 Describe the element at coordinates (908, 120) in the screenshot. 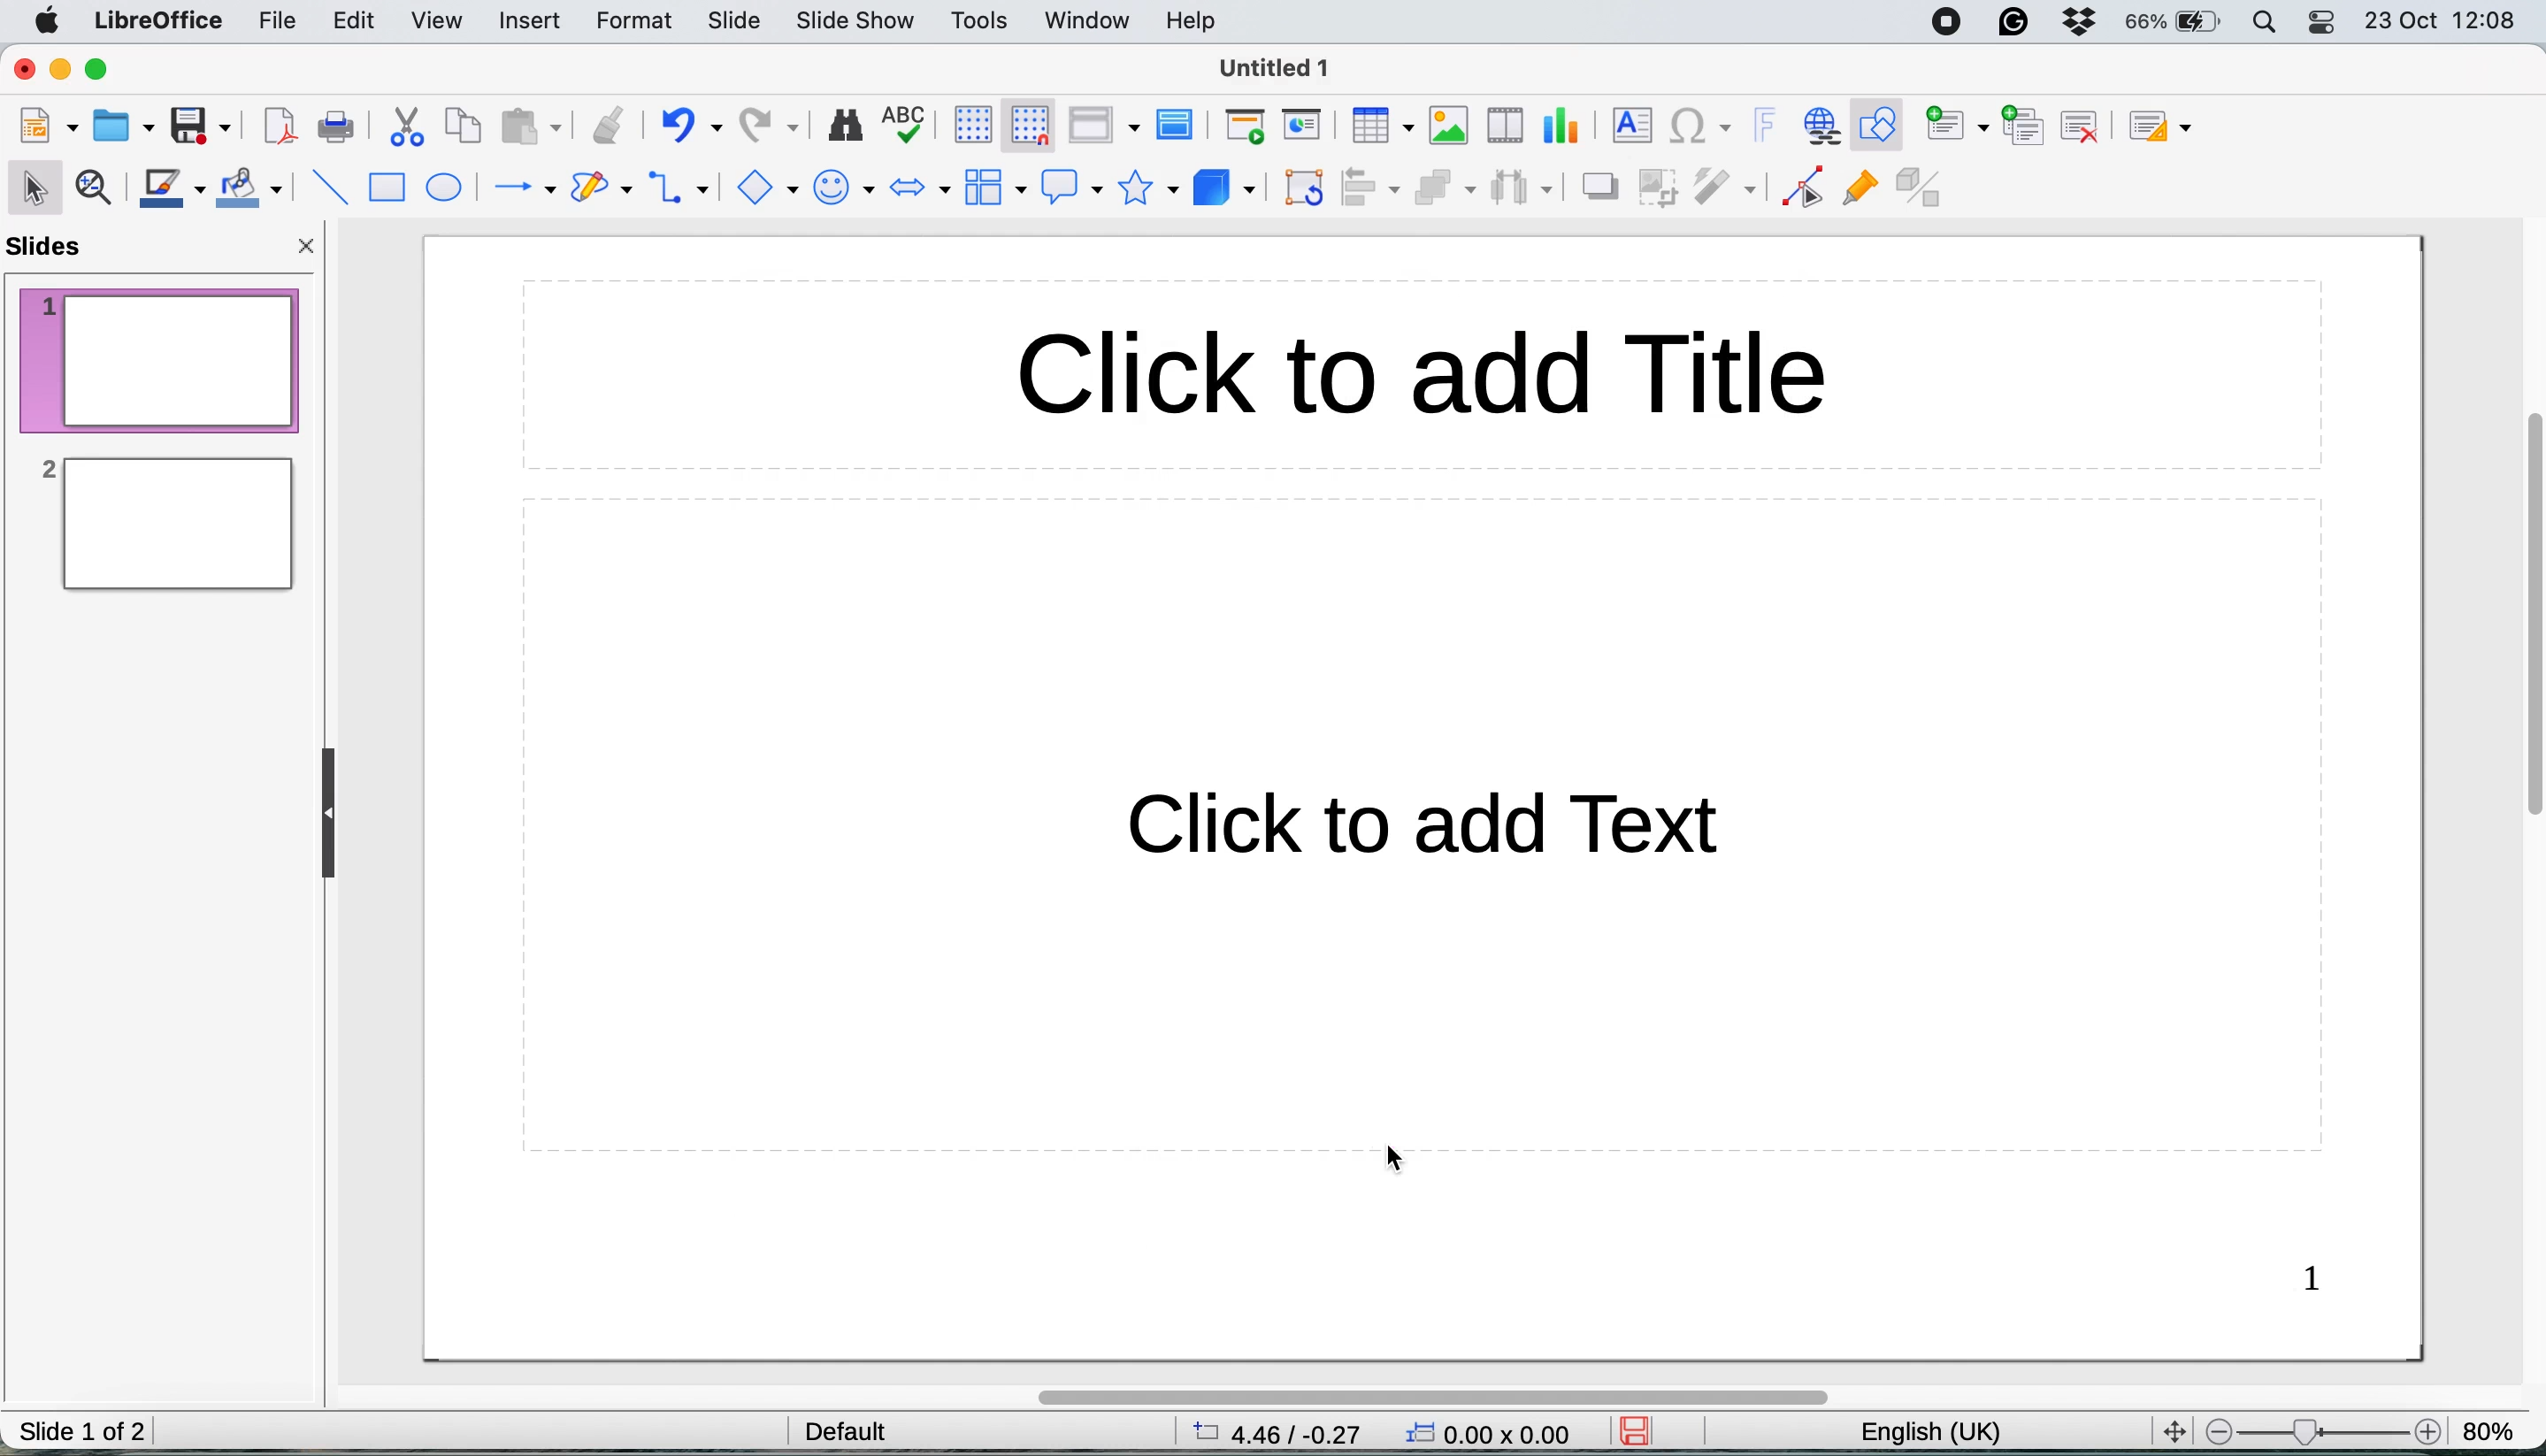

I see `spelling` at that location.